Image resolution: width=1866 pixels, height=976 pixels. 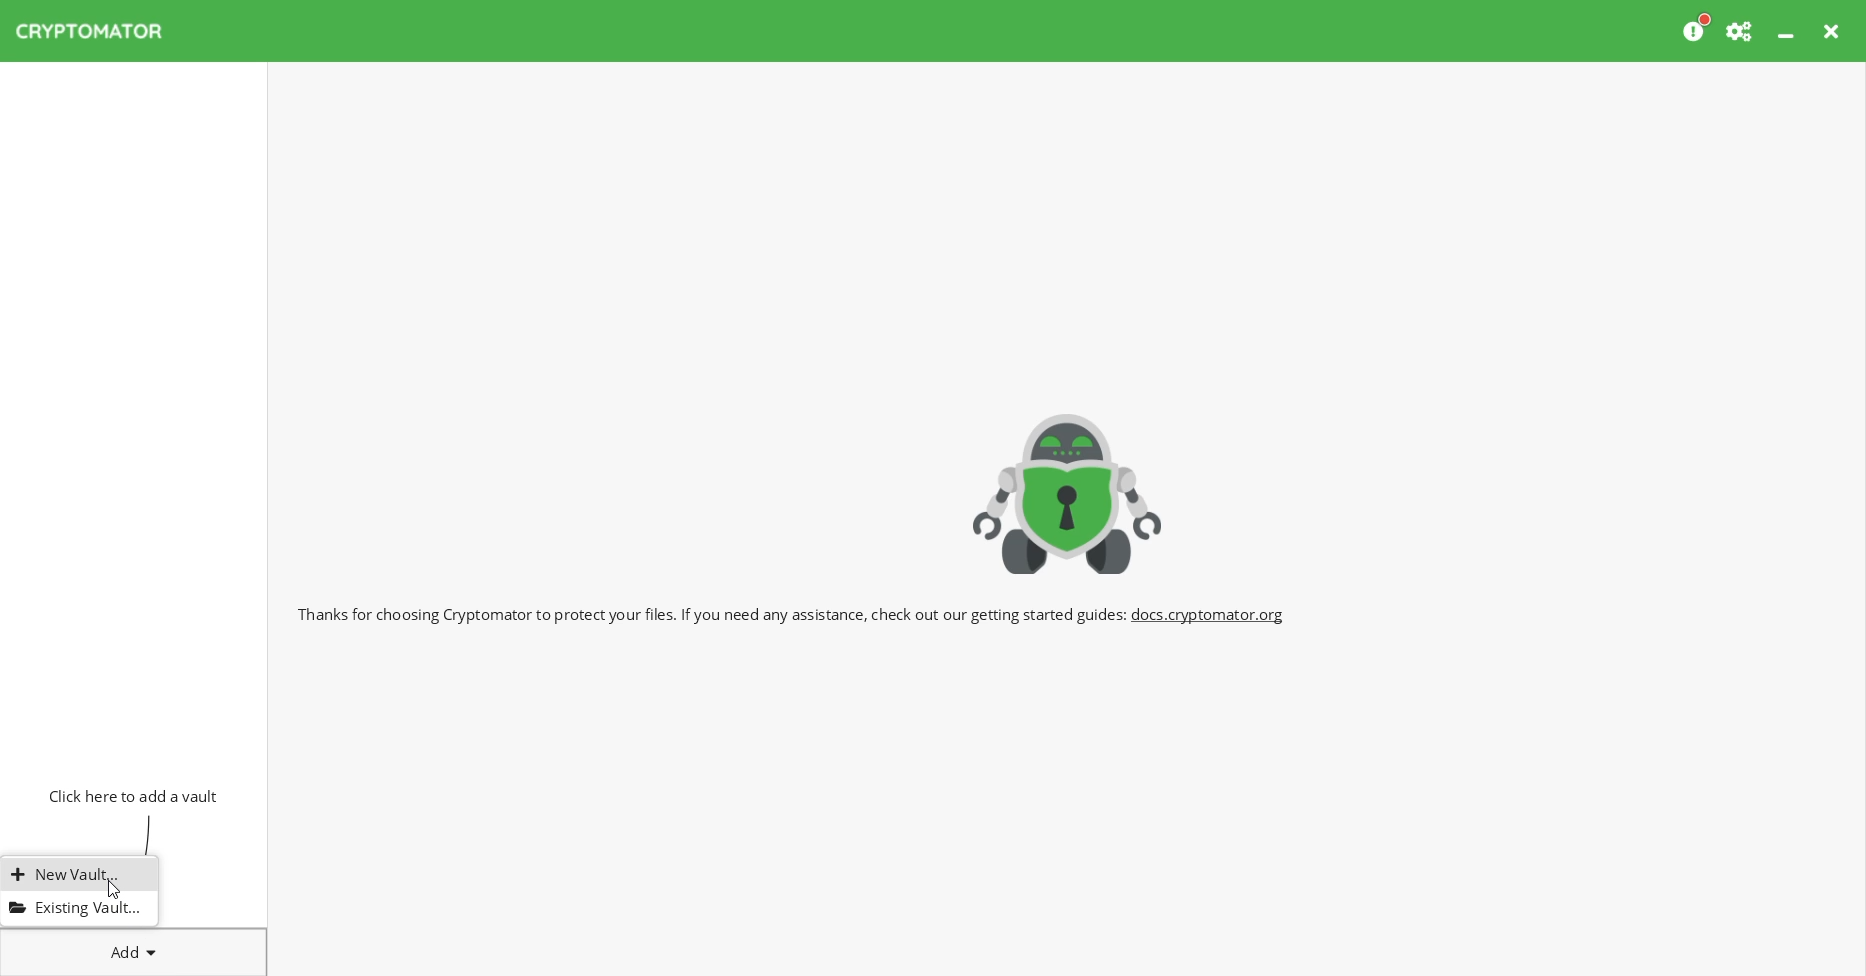 What do you see at coordinates (1697, 29) in the screenshot?
I see `Please consider donating` at bounding box center [1697, 29].